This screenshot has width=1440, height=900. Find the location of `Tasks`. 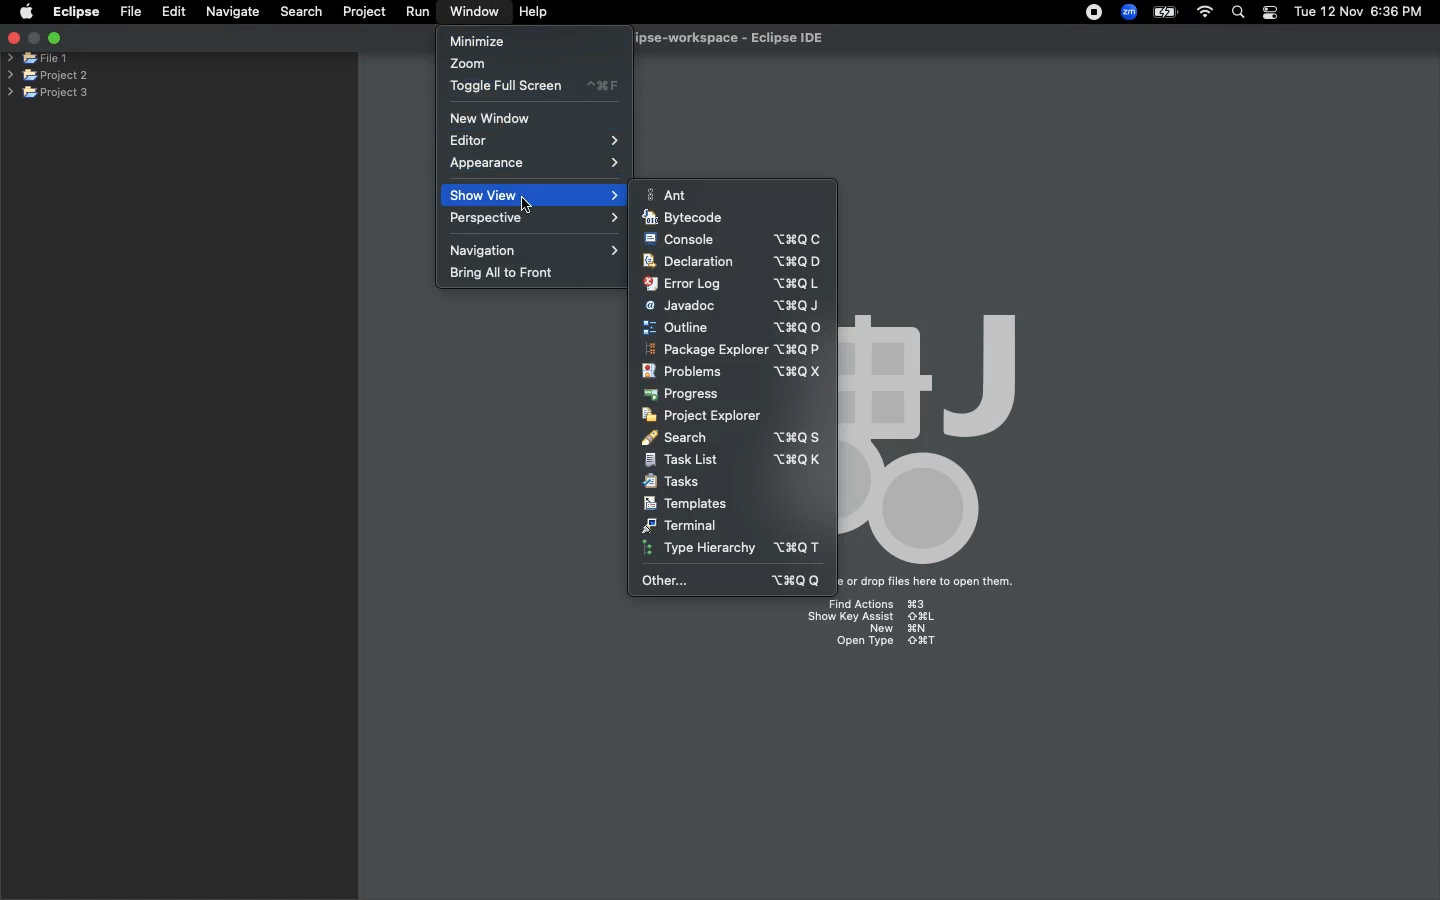

Tasks is located at coordinates (674, 482).